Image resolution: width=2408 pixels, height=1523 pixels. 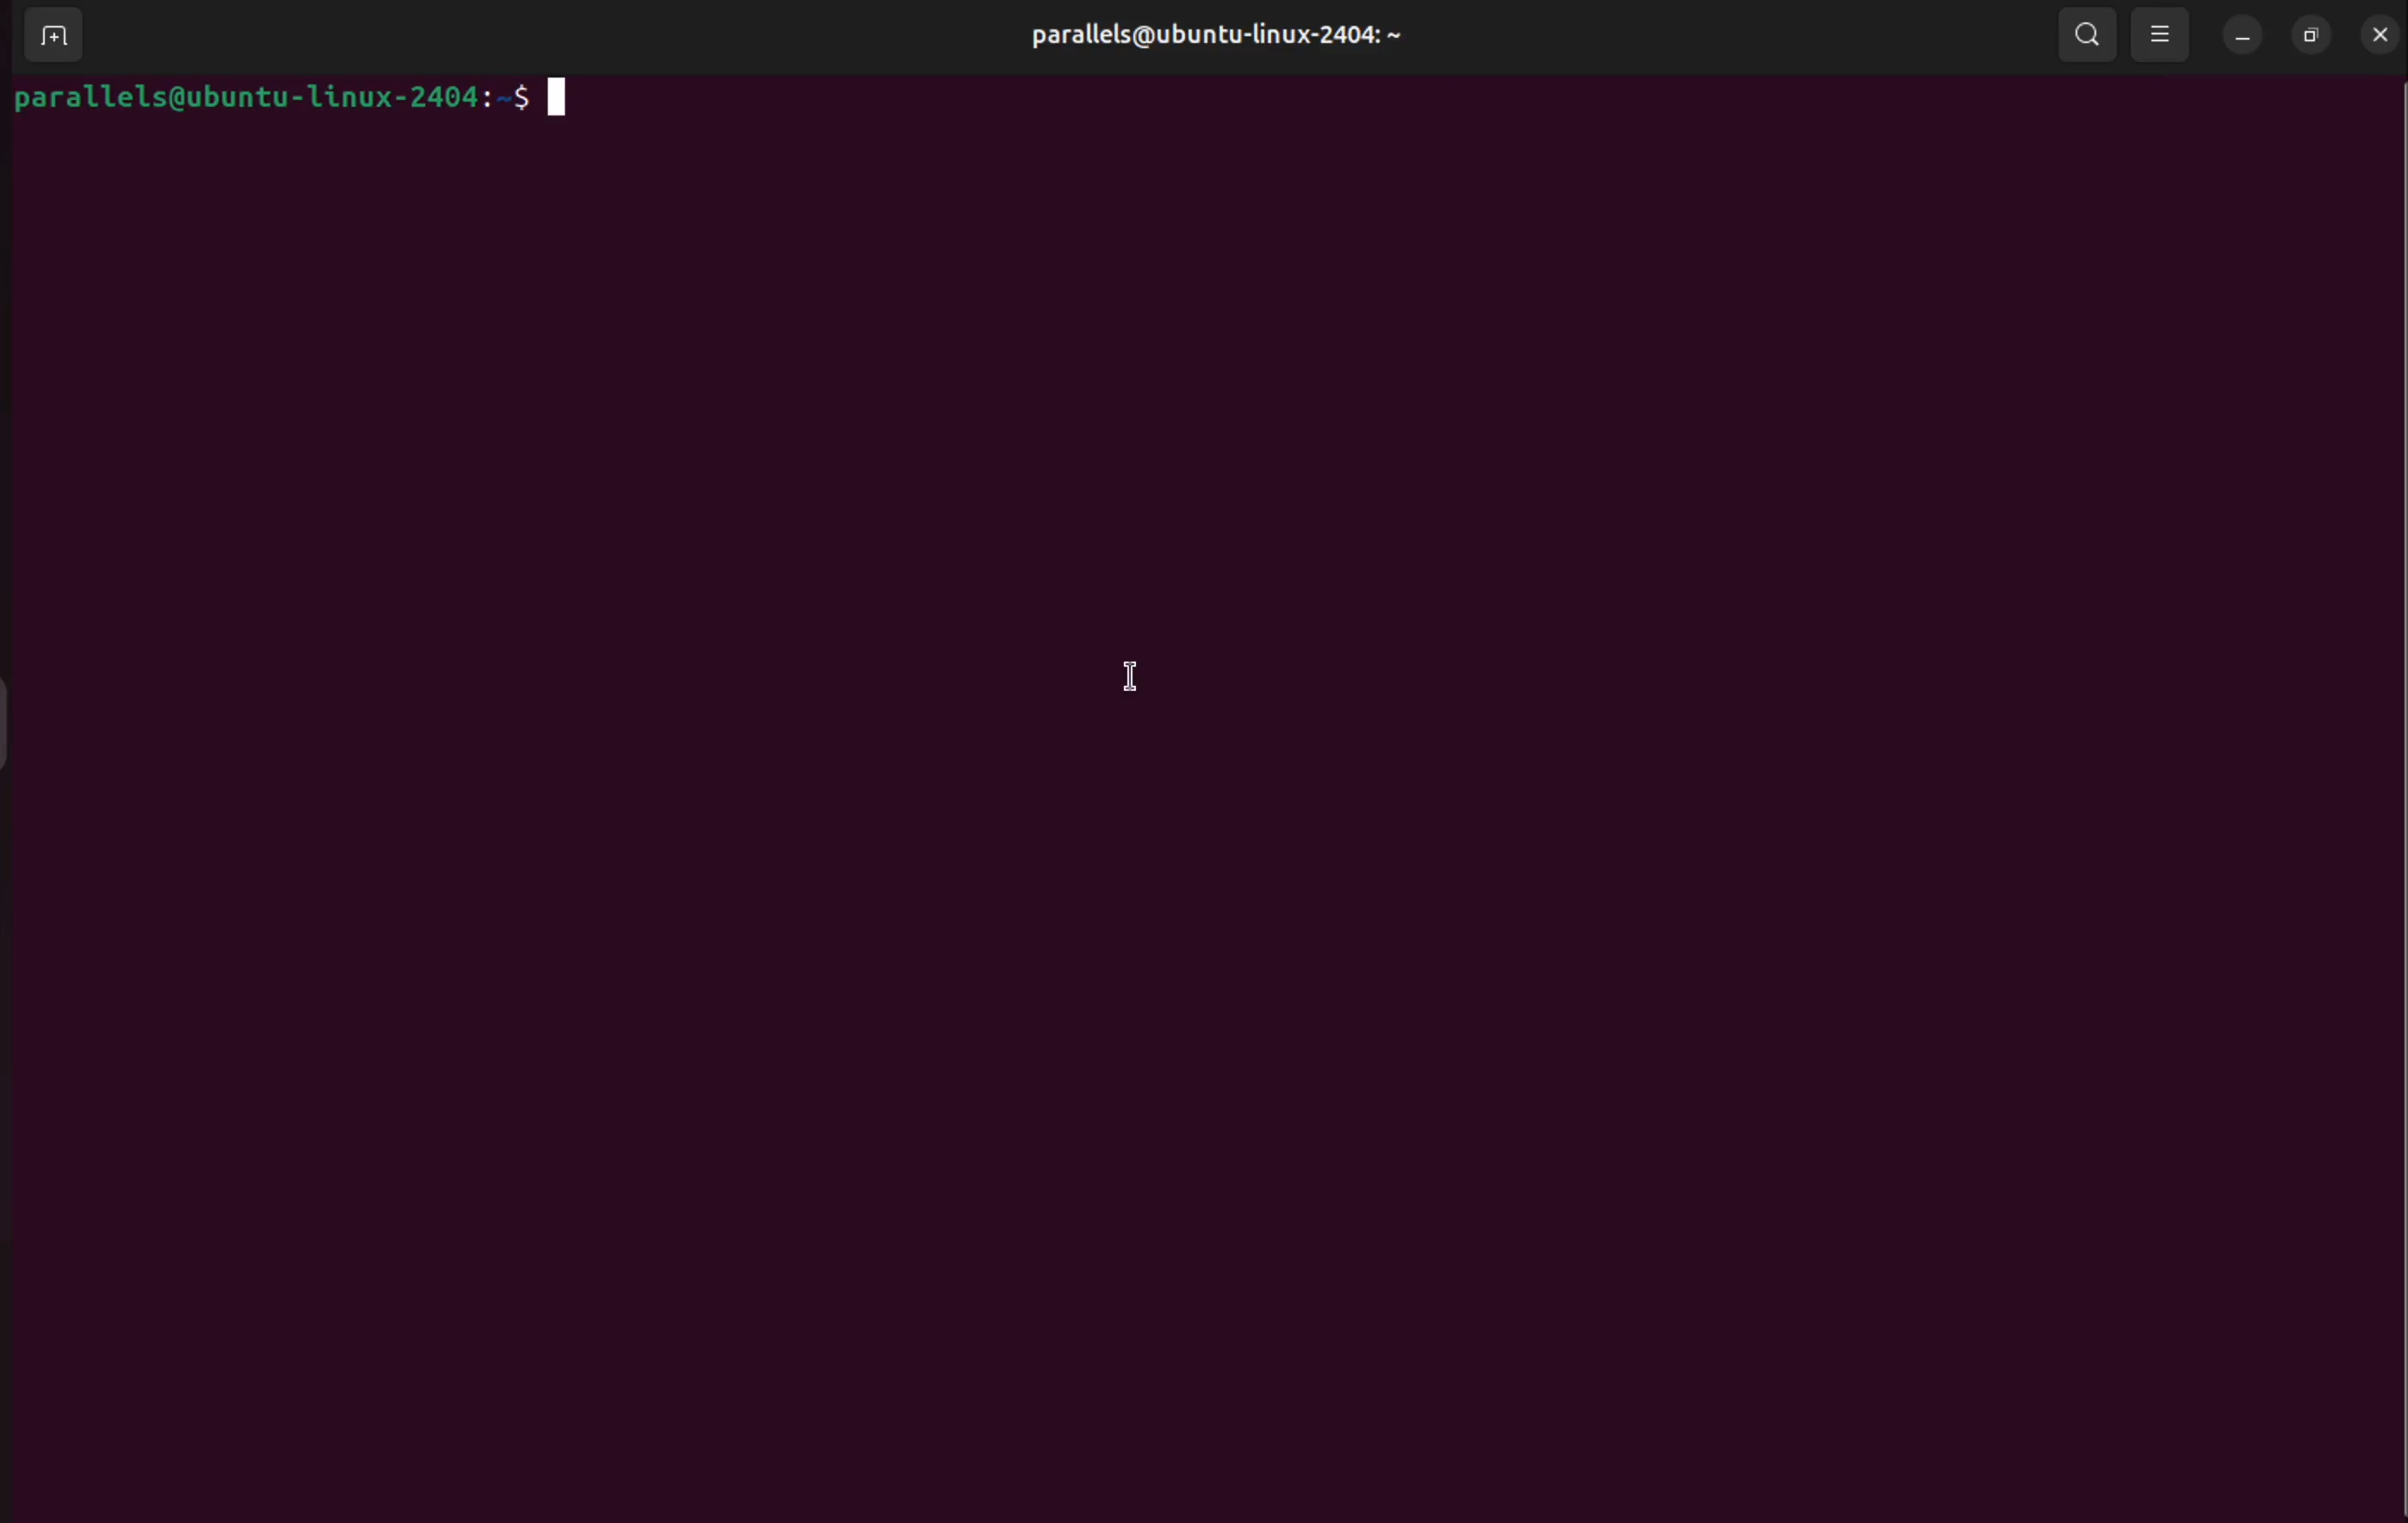 I want to click on close, so click(x=2381, y=32).